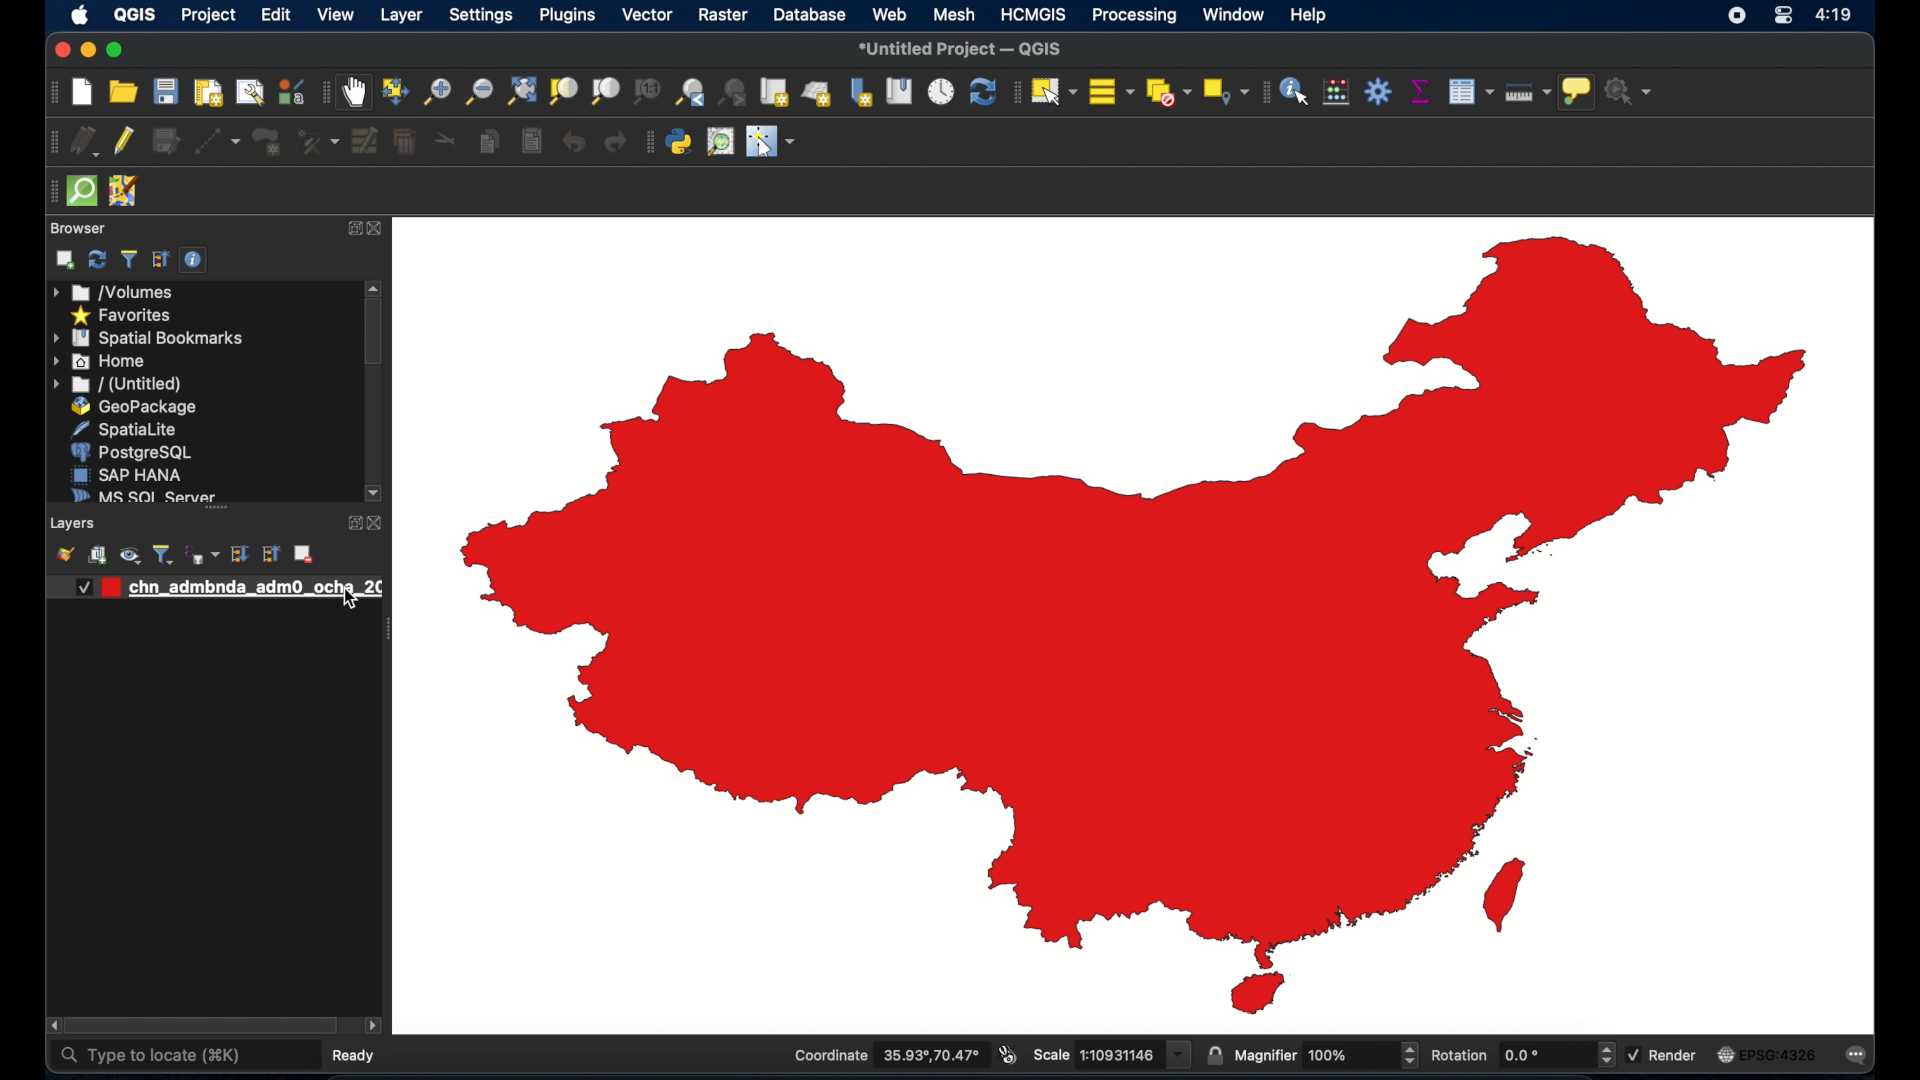  I want to click on layers, so click(216, 513).